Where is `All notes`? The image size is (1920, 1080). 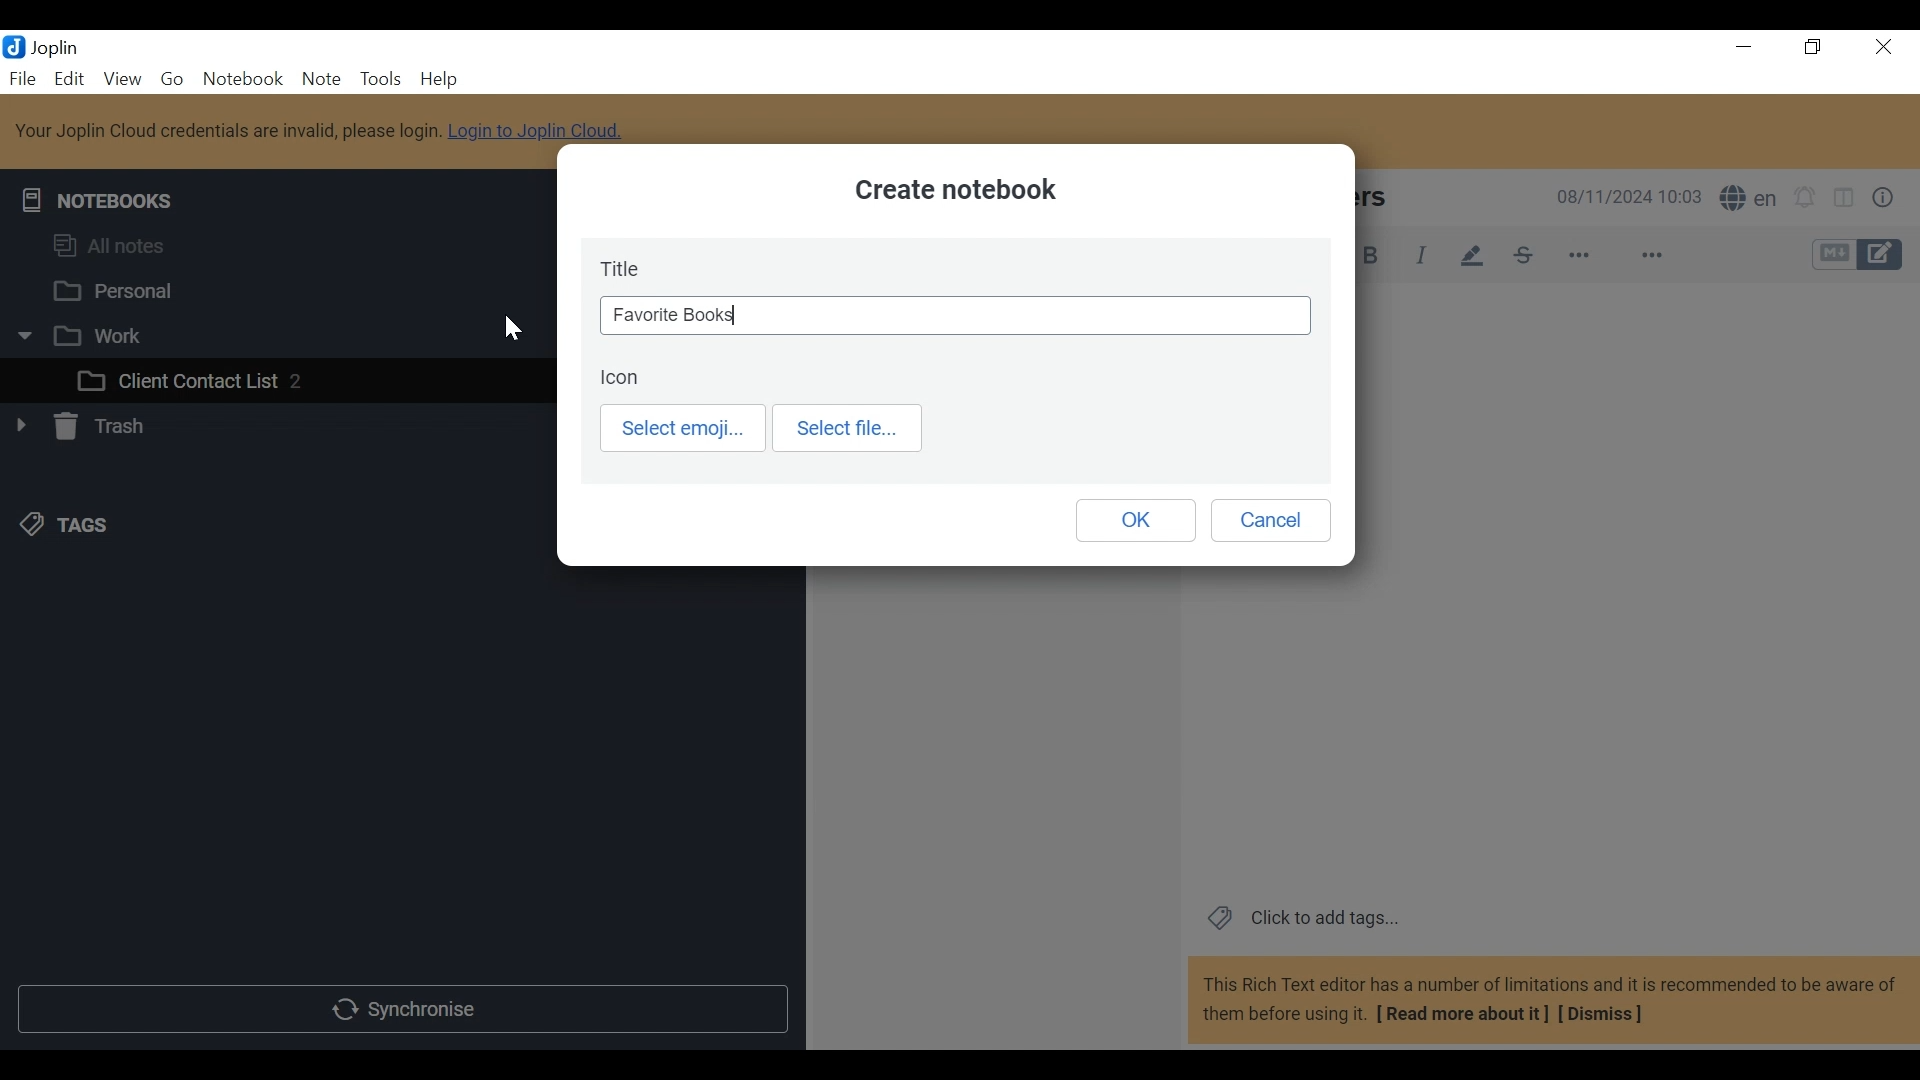 All notes is located at coordinates (115, 246).